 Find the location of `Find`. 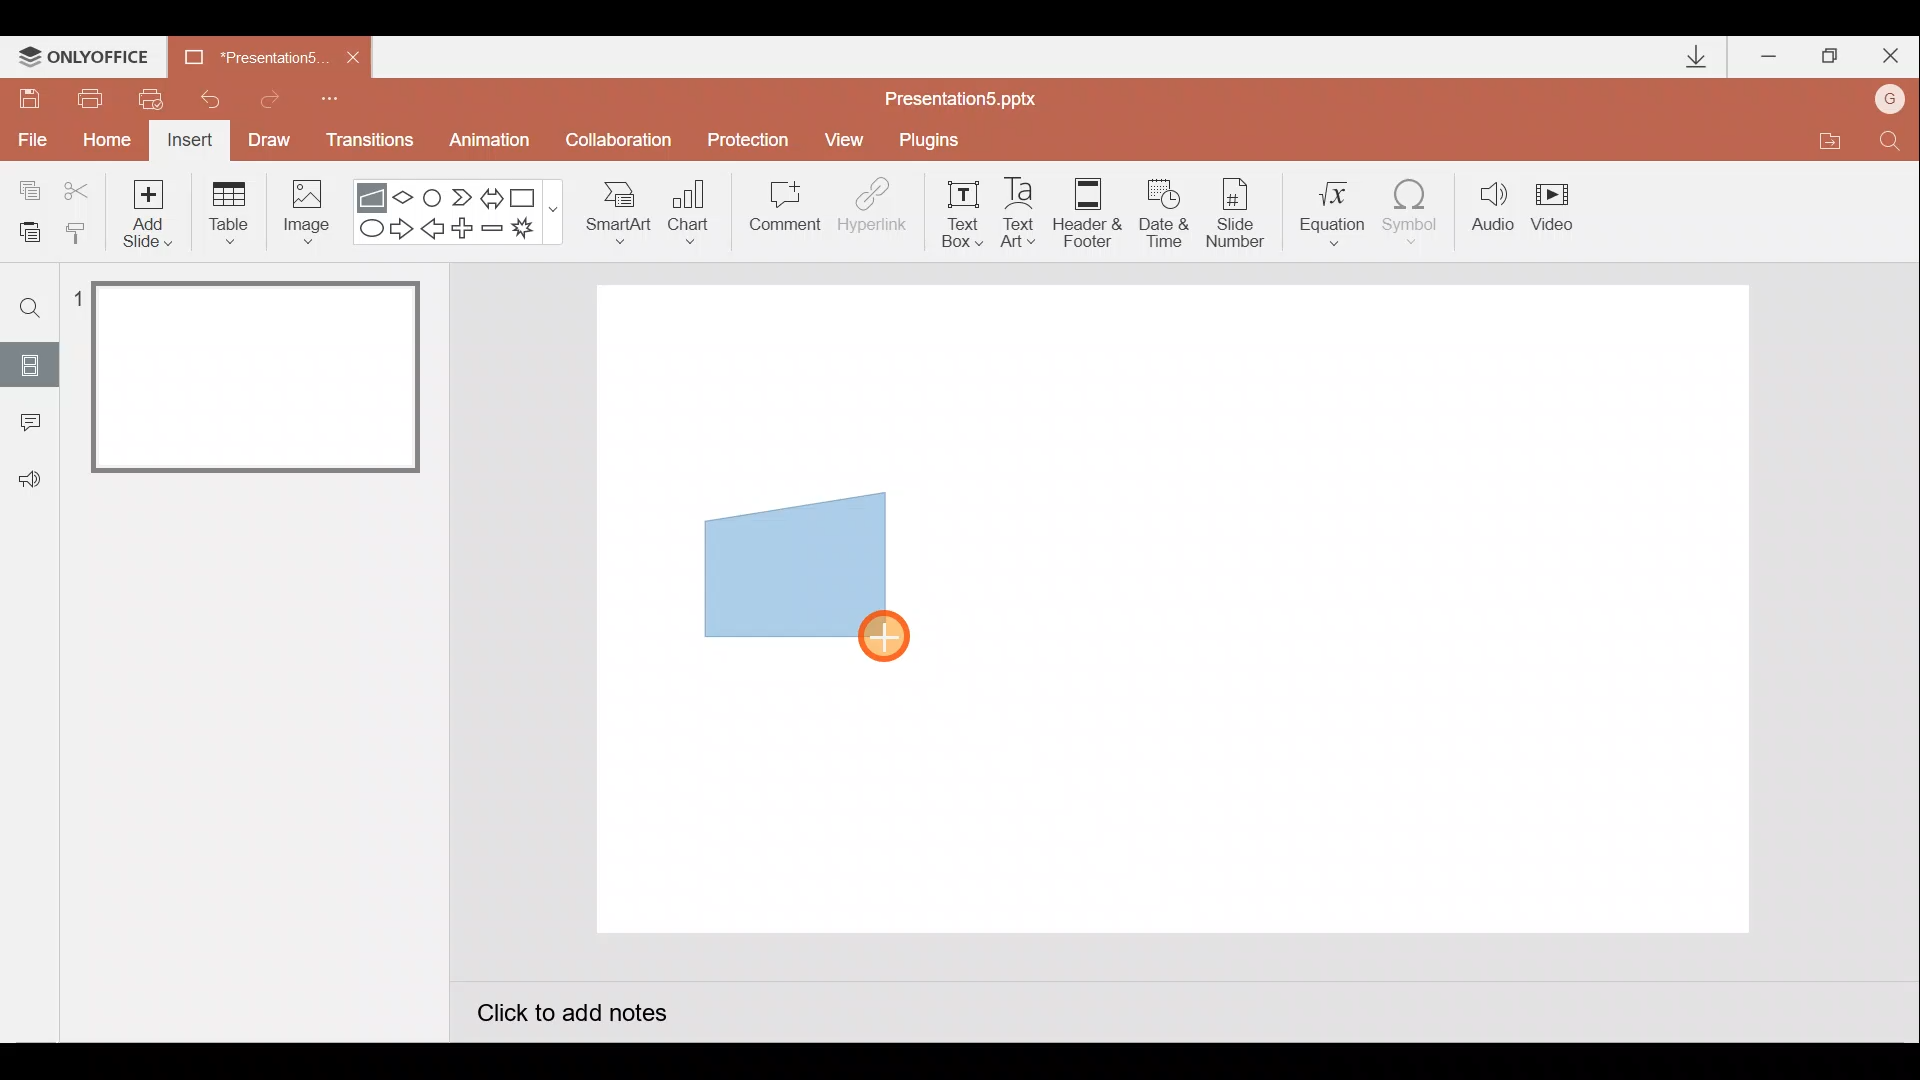

Find is located at coordinates (31, 307).